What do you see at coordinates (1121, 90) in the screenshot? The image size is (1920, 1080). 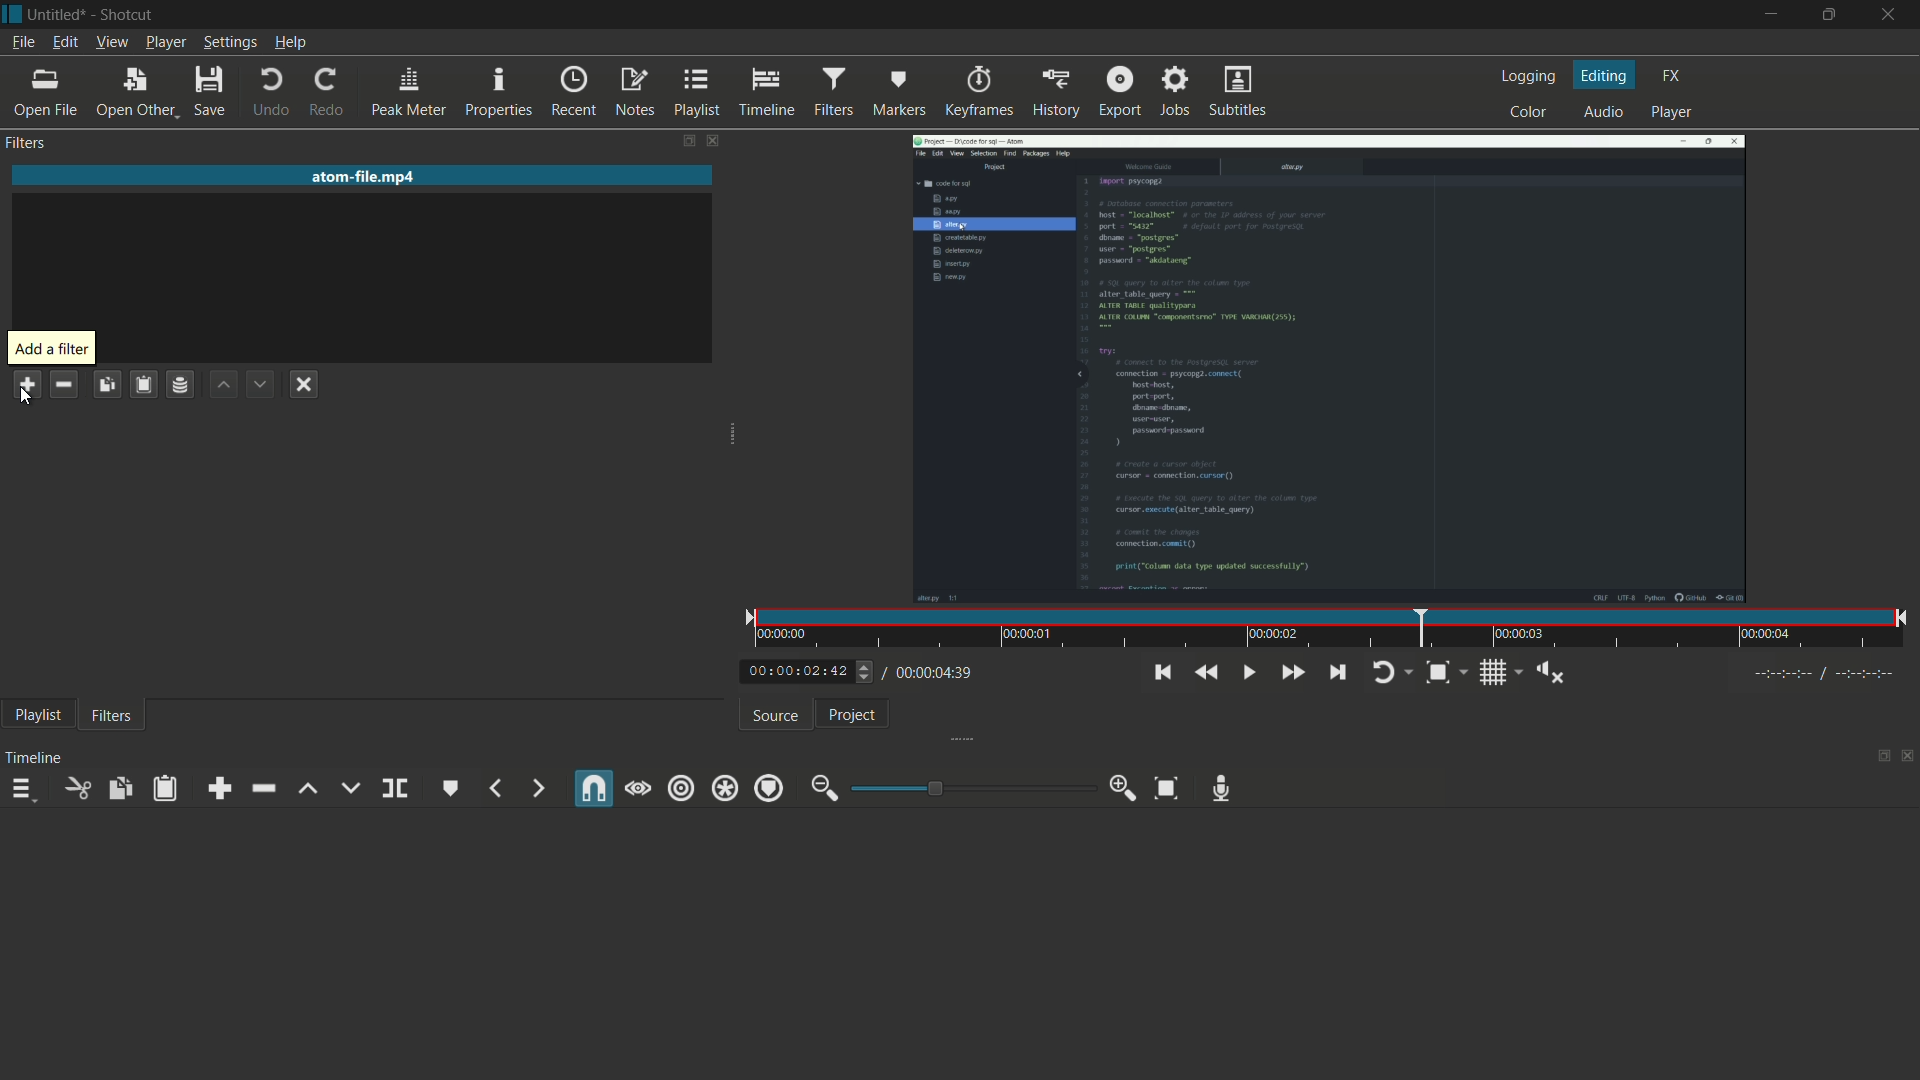 I see `export` at bounding box center [1121, 90].